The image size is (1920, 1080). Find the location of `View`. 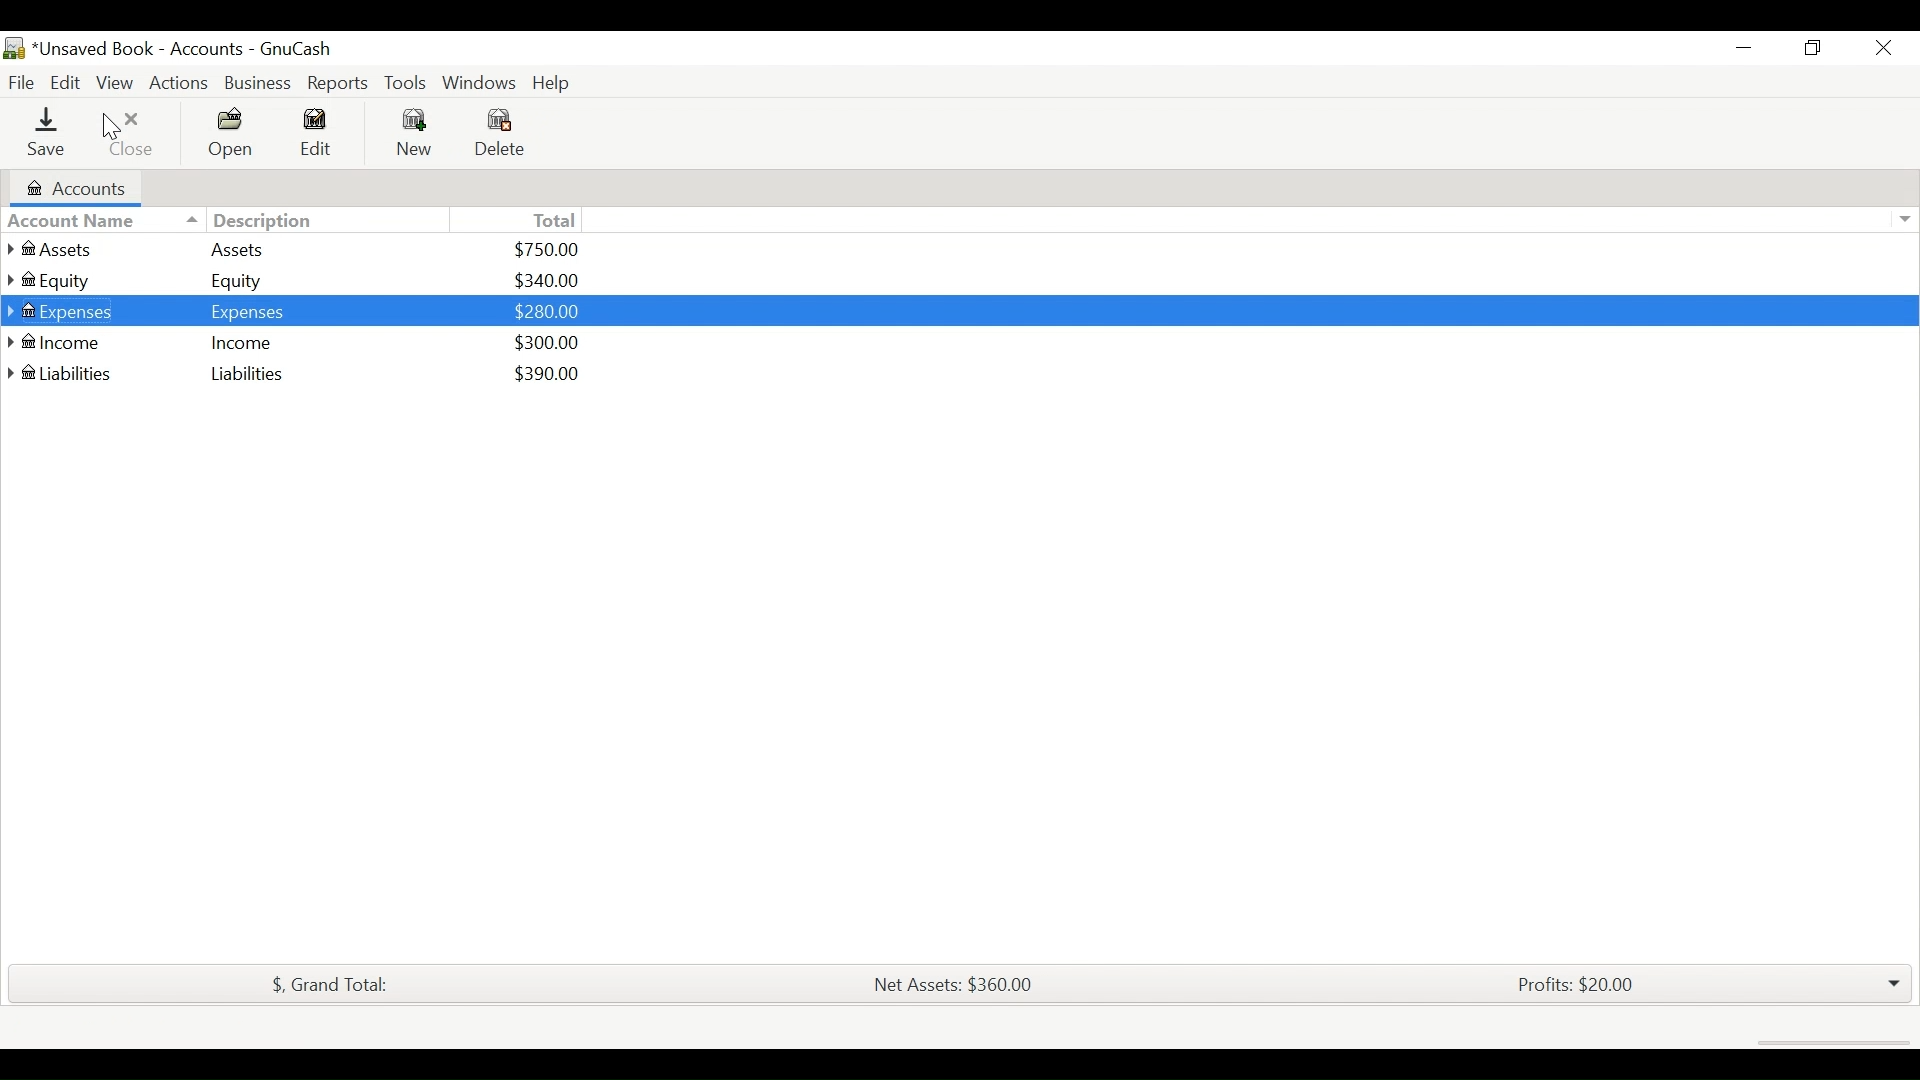

View is located at coordinates (117, 81).